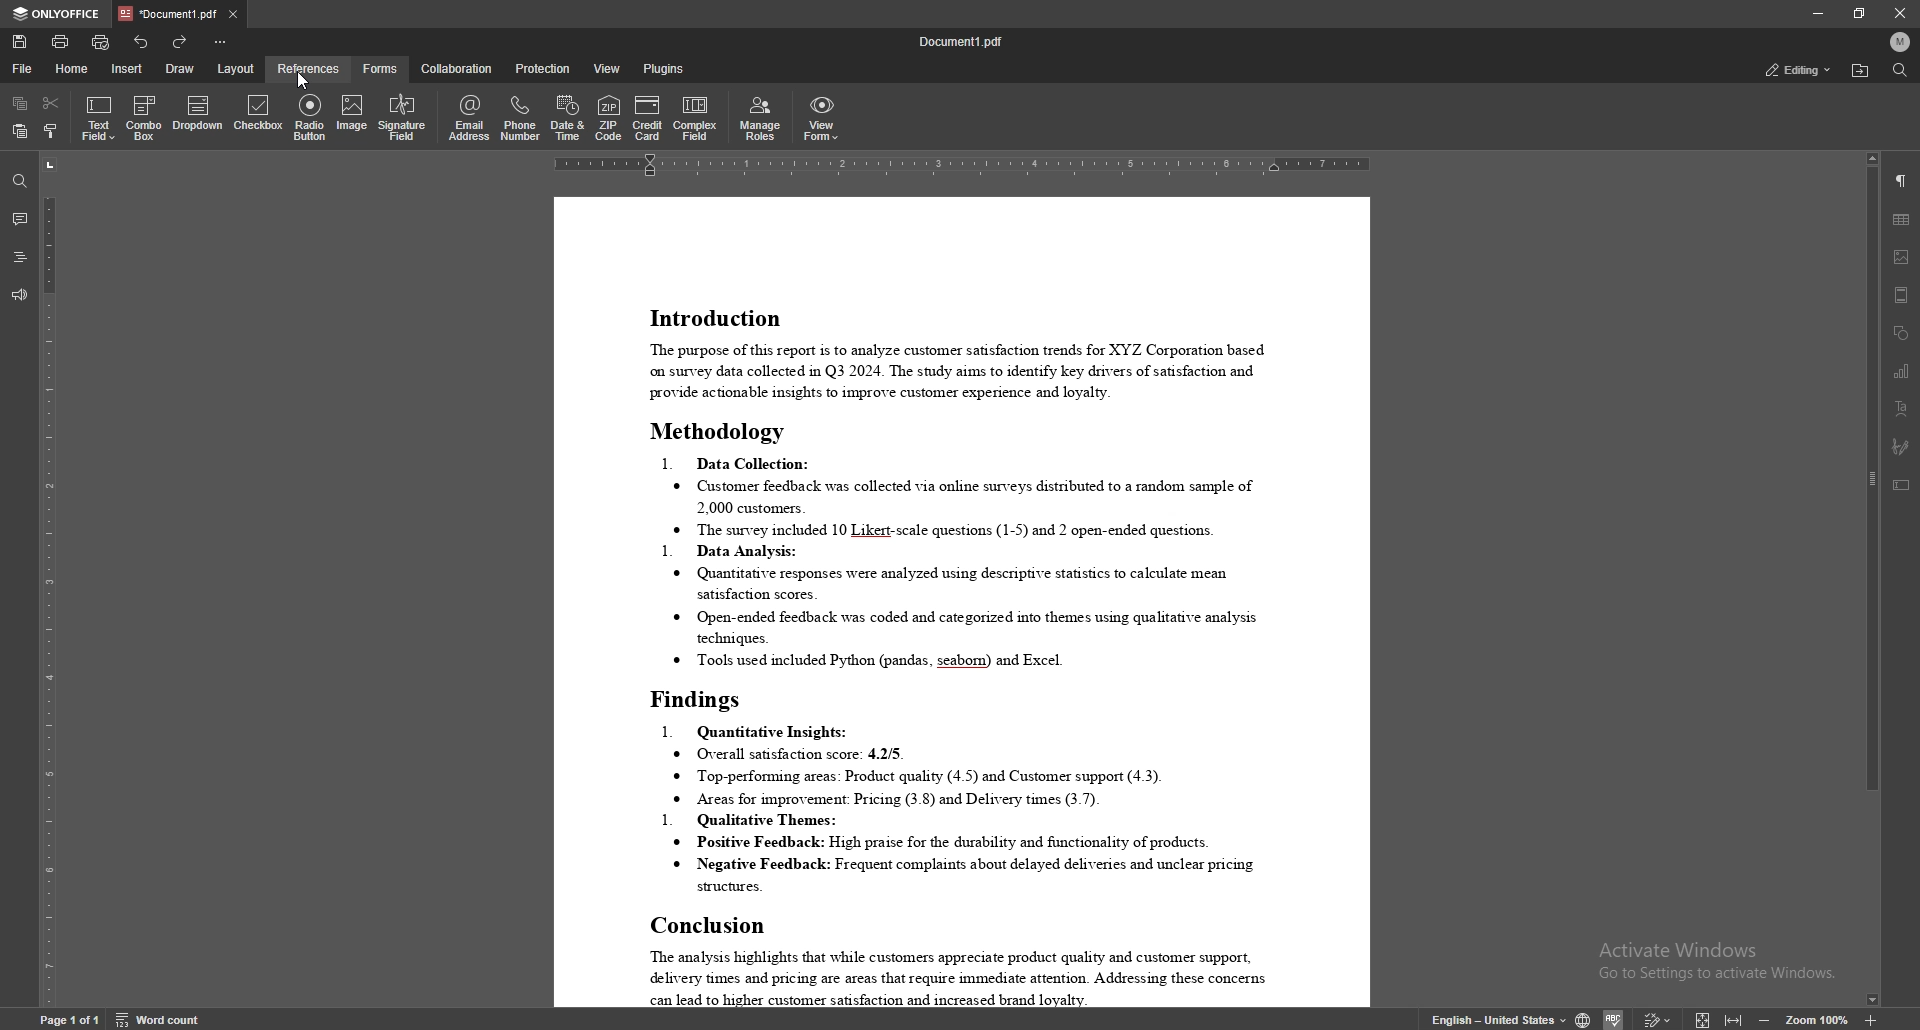 The width and height of the screenshot is (1920, 1030). Describe the element at coordinates (1900, 70) in the screenshot. I see `find` at that location.